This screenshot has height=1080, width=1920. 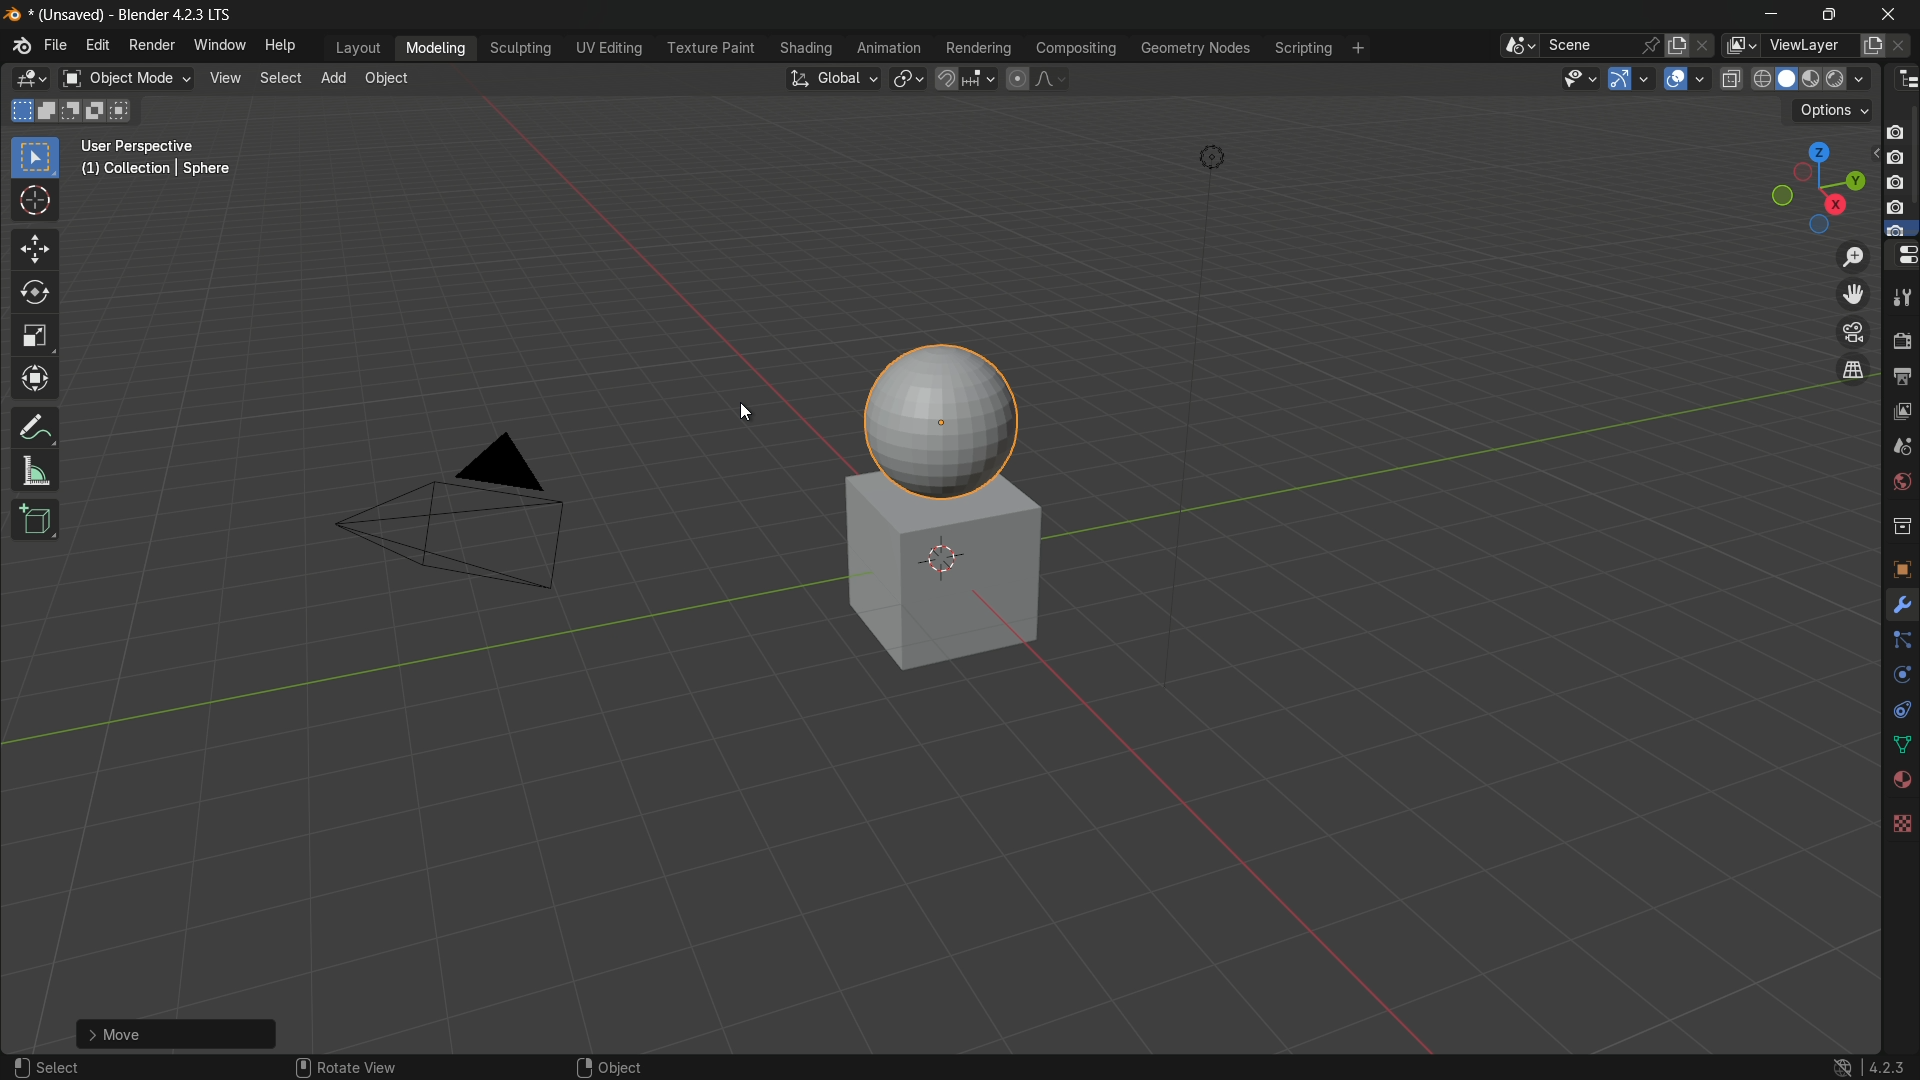 What do you see at coordinates (215, 45) in the screenshot?
I see `window menu` at bounding box center [215, 45].